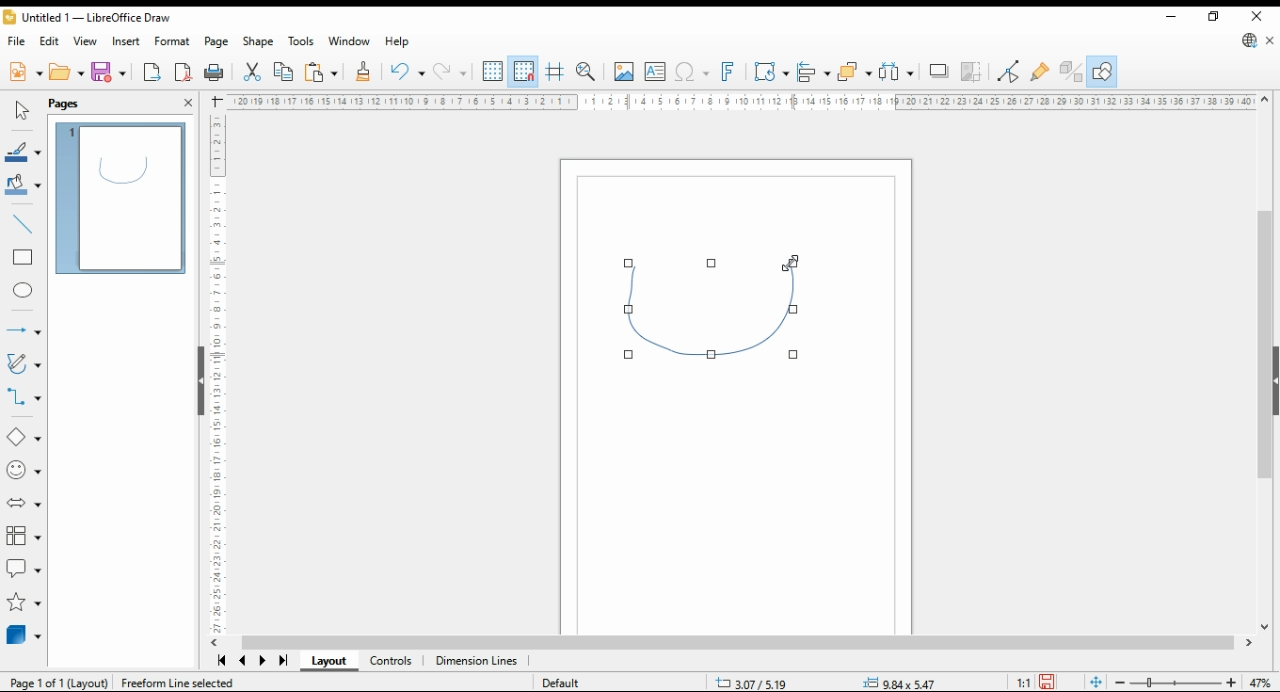 Image resolution: width=1280 pixels, height=692 pixels. Describe the element at coordinates (214, 373) in the screenshot. I see `ruler` at that location.